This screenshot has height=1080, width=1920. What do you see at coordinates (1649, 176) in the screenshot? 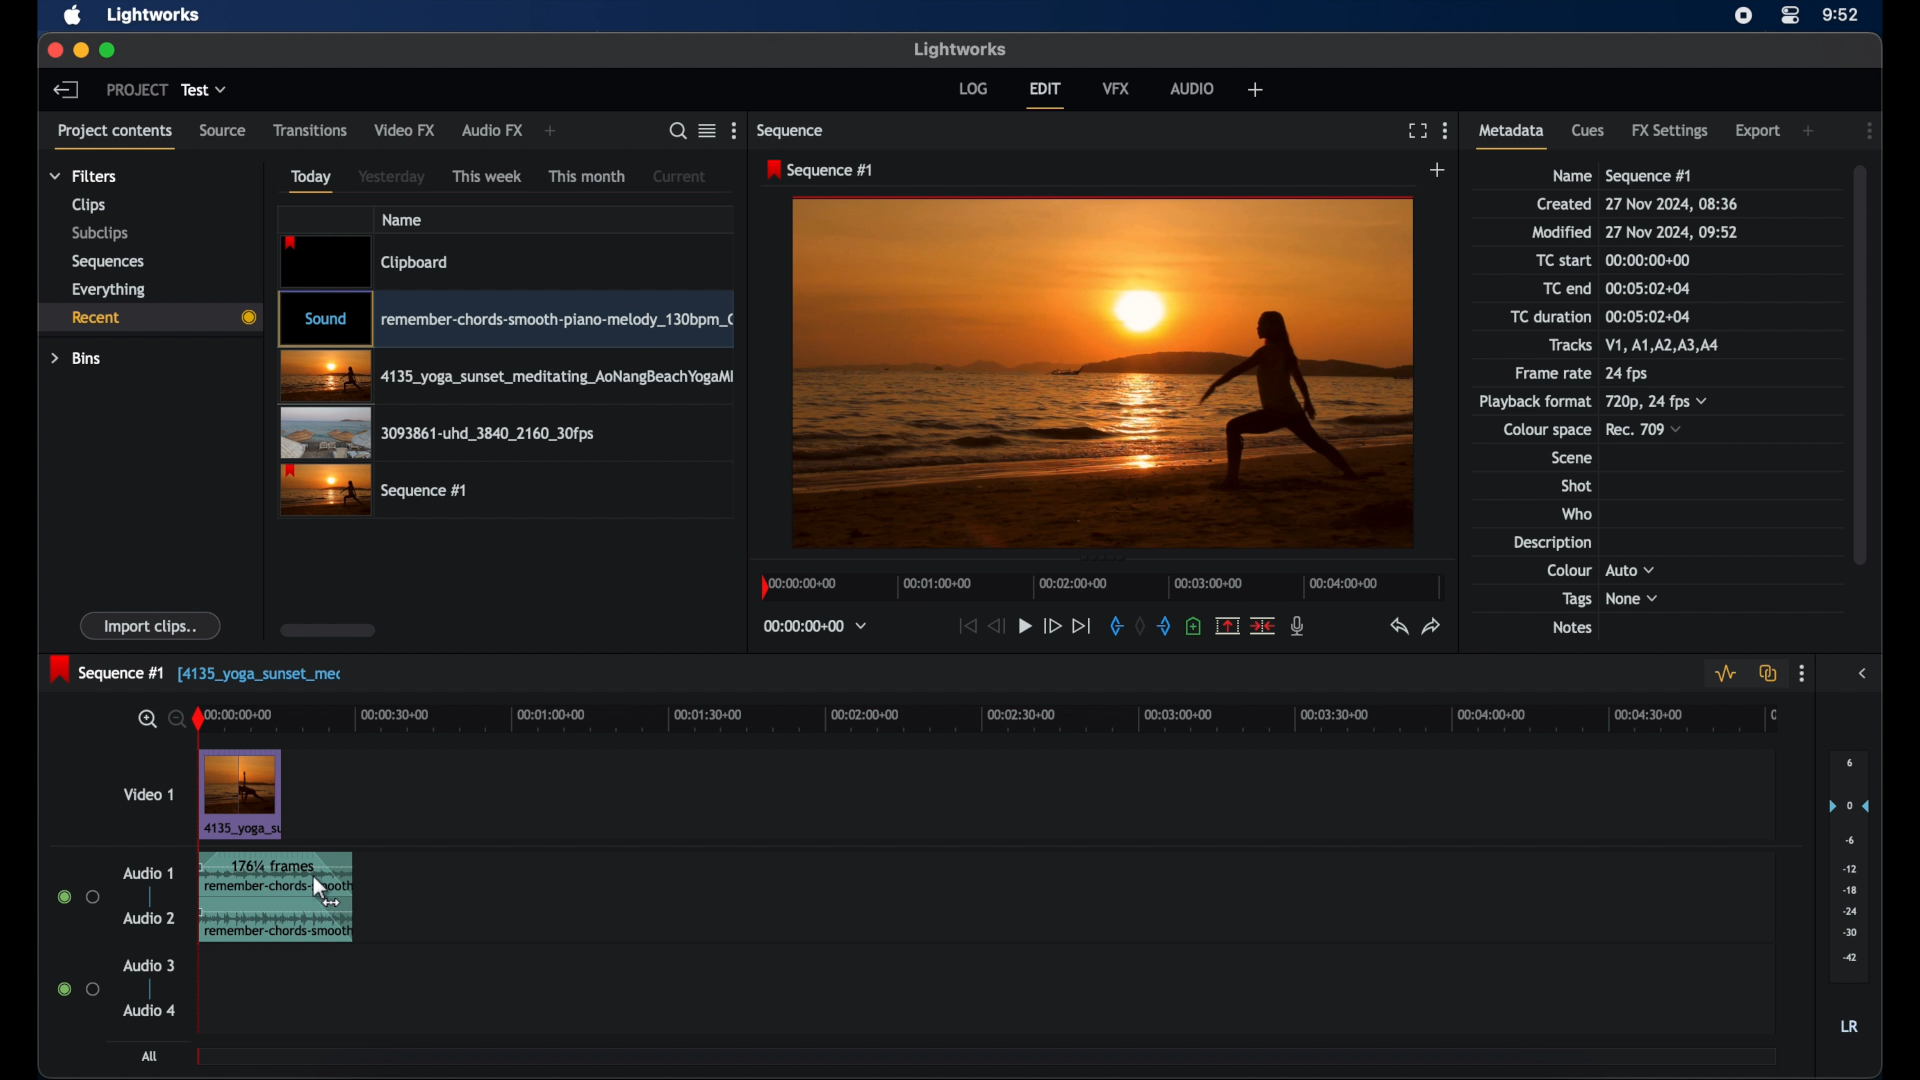
I see `sequence 1` at bounding box center [1649, 176].